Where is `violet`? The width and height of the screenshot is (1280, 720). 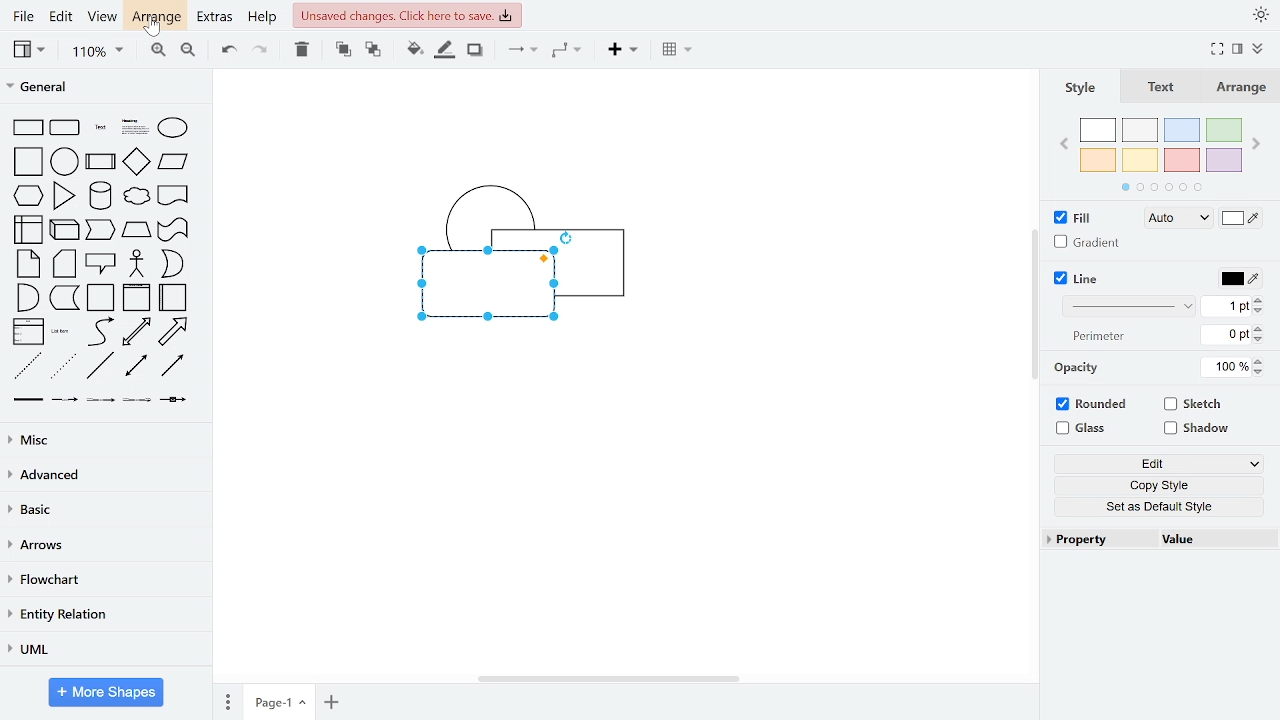
violet is located at coordinates (1222, 161).